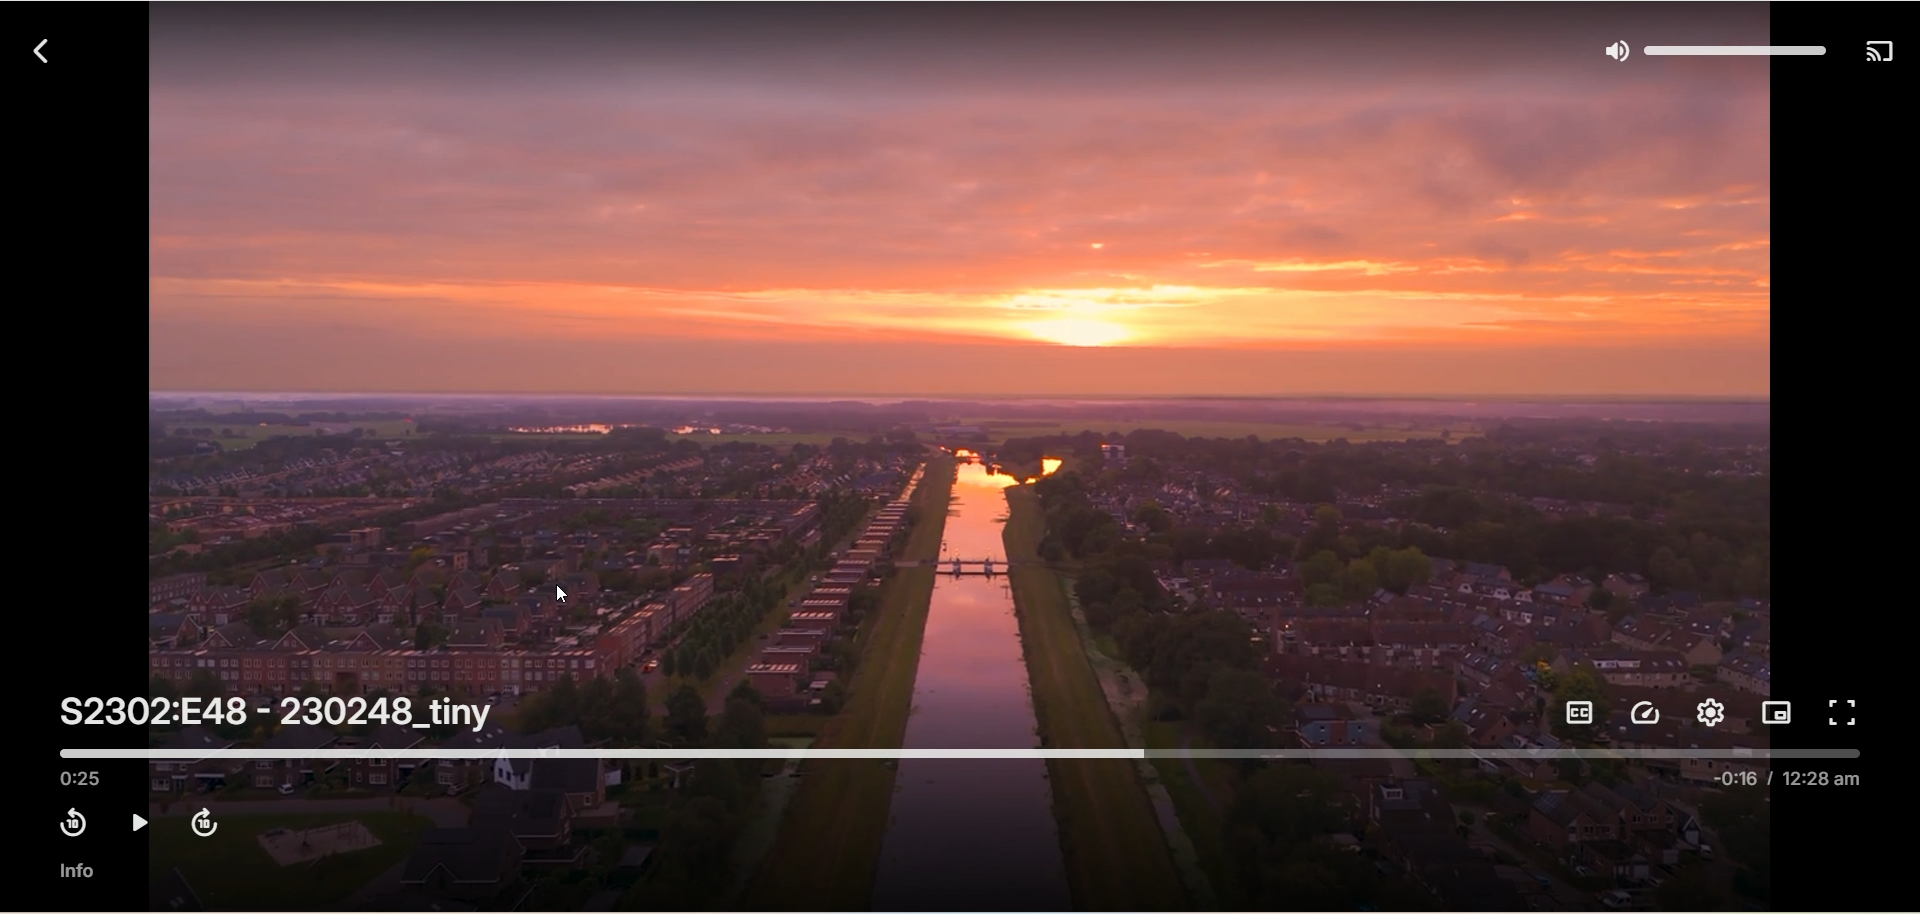  I want to click on played time- 0:25, so click(85, 778).